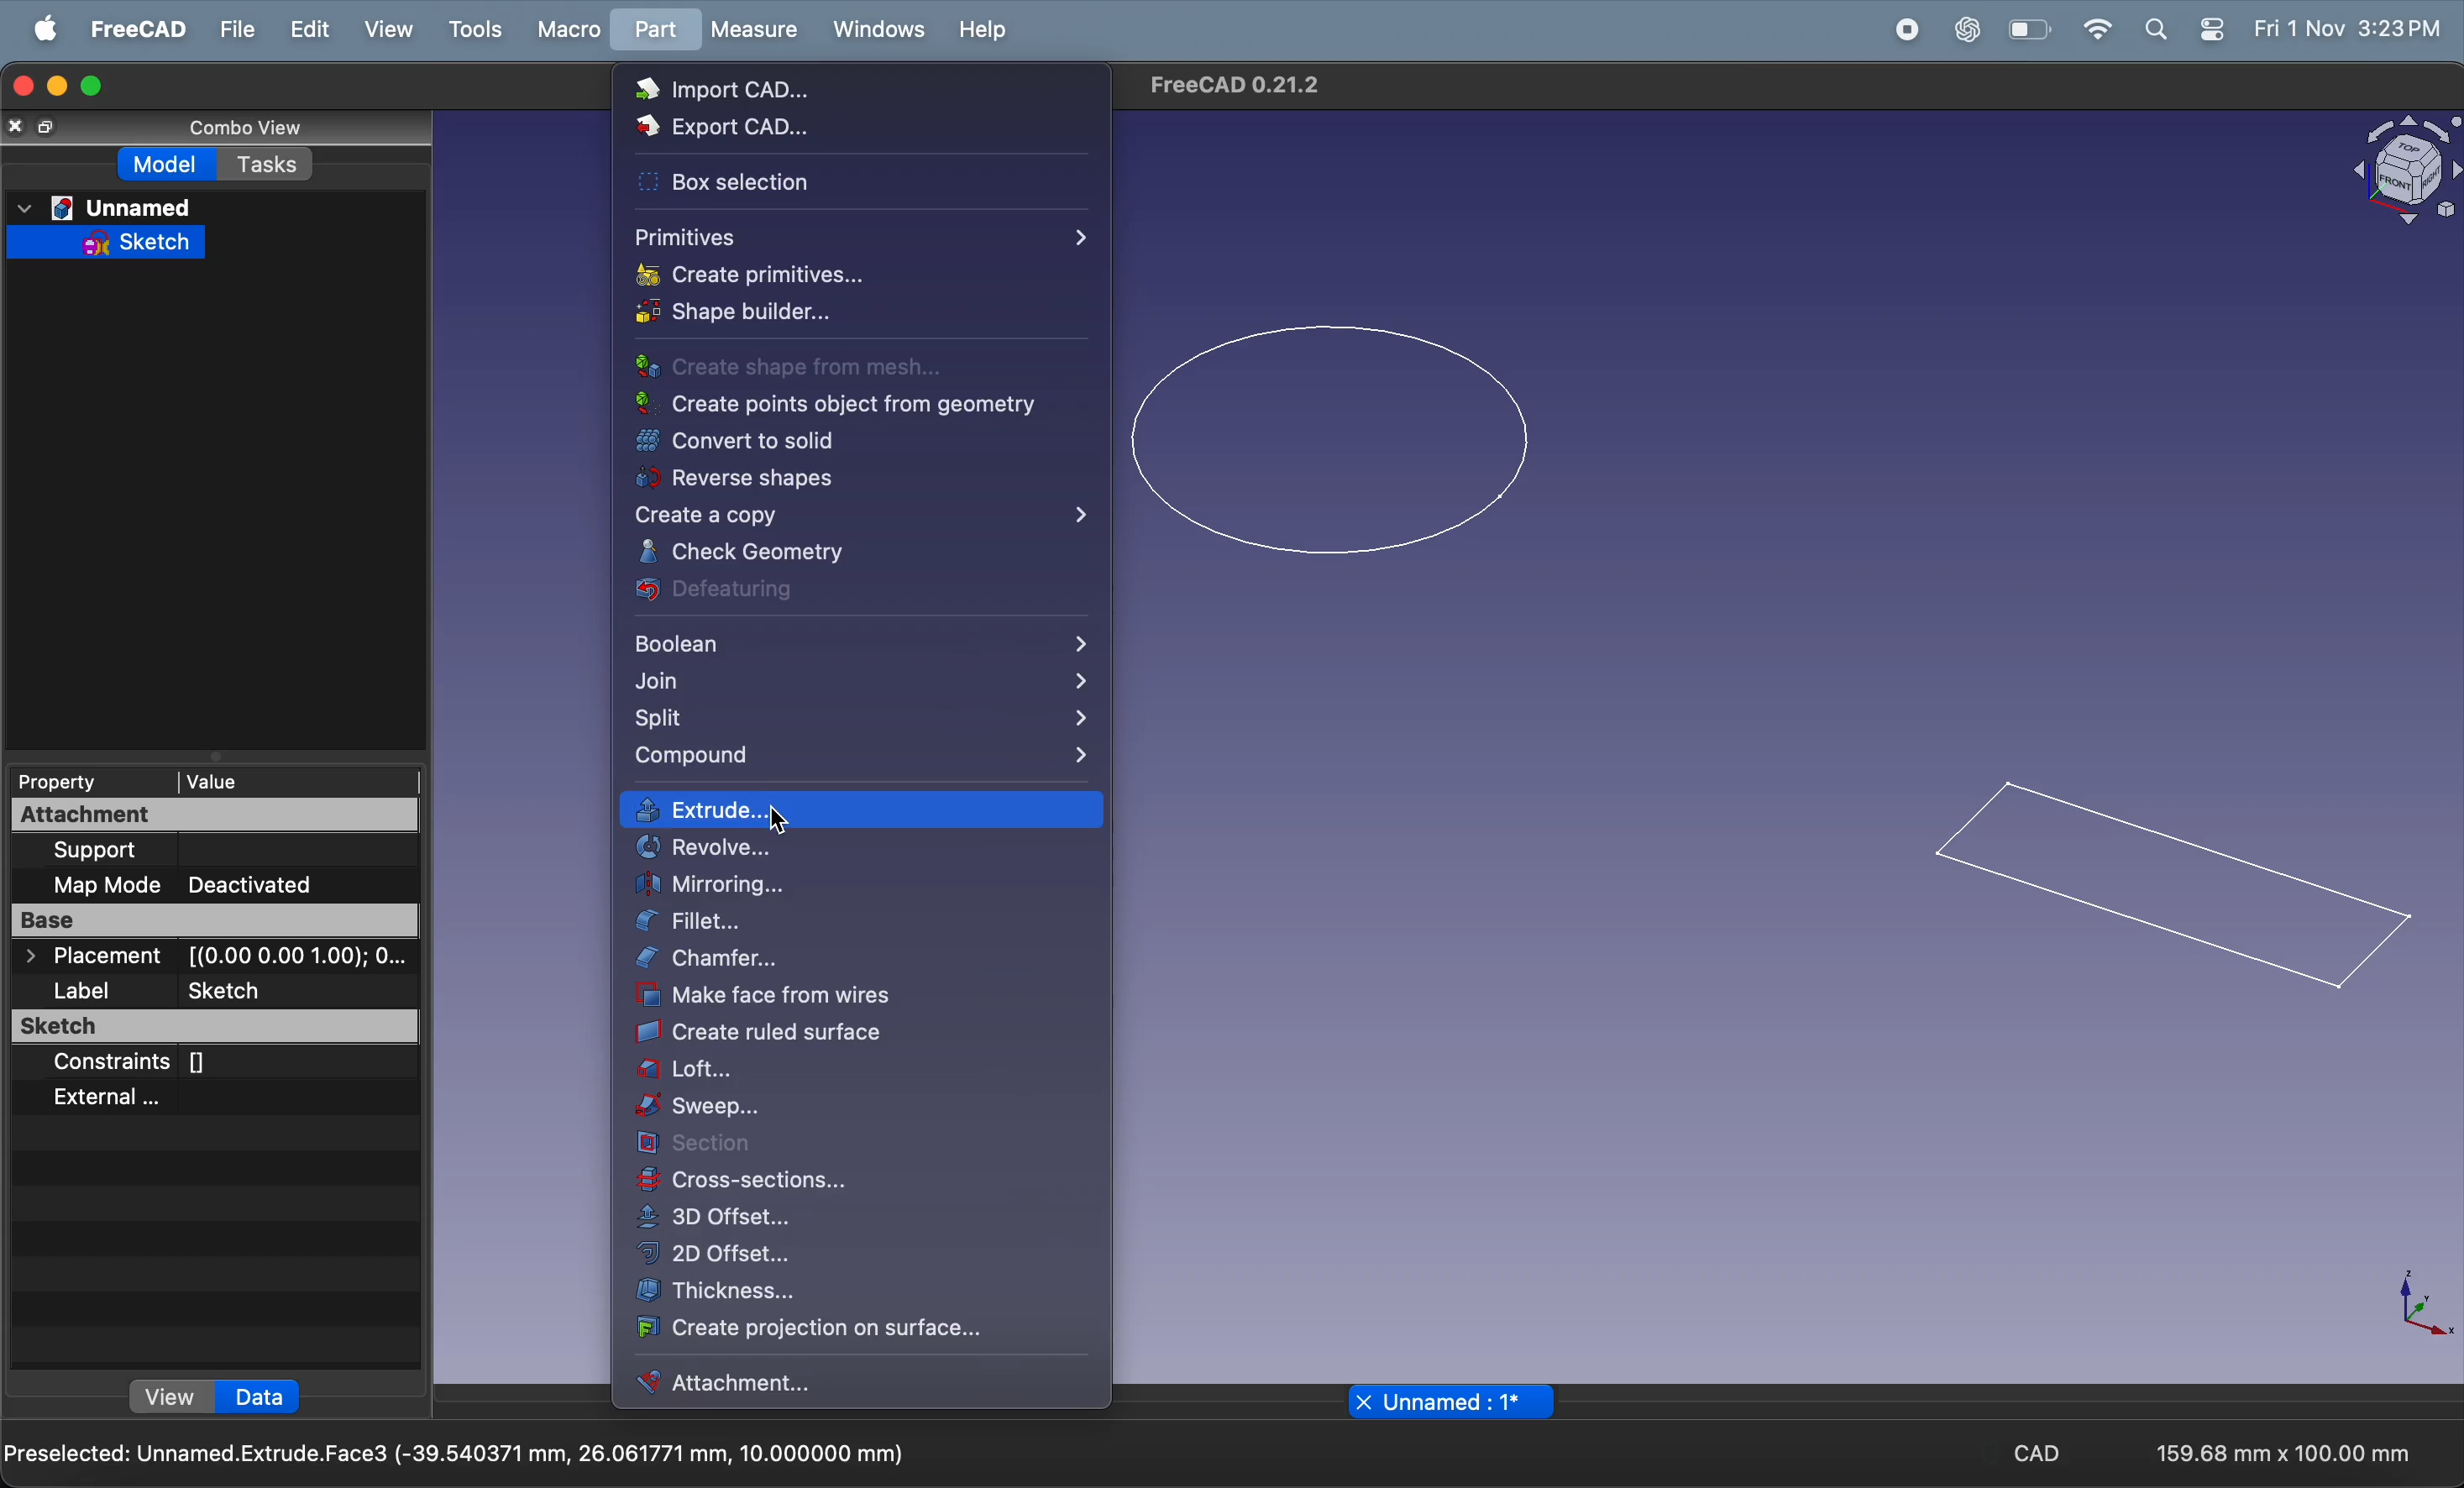 Image resolution: width=2464 pixels, height=1488 pixels. What do you see at coordinates (164, 990) in the screenshot?
I see `Label   Sketch` at bounding box center [164, 990].